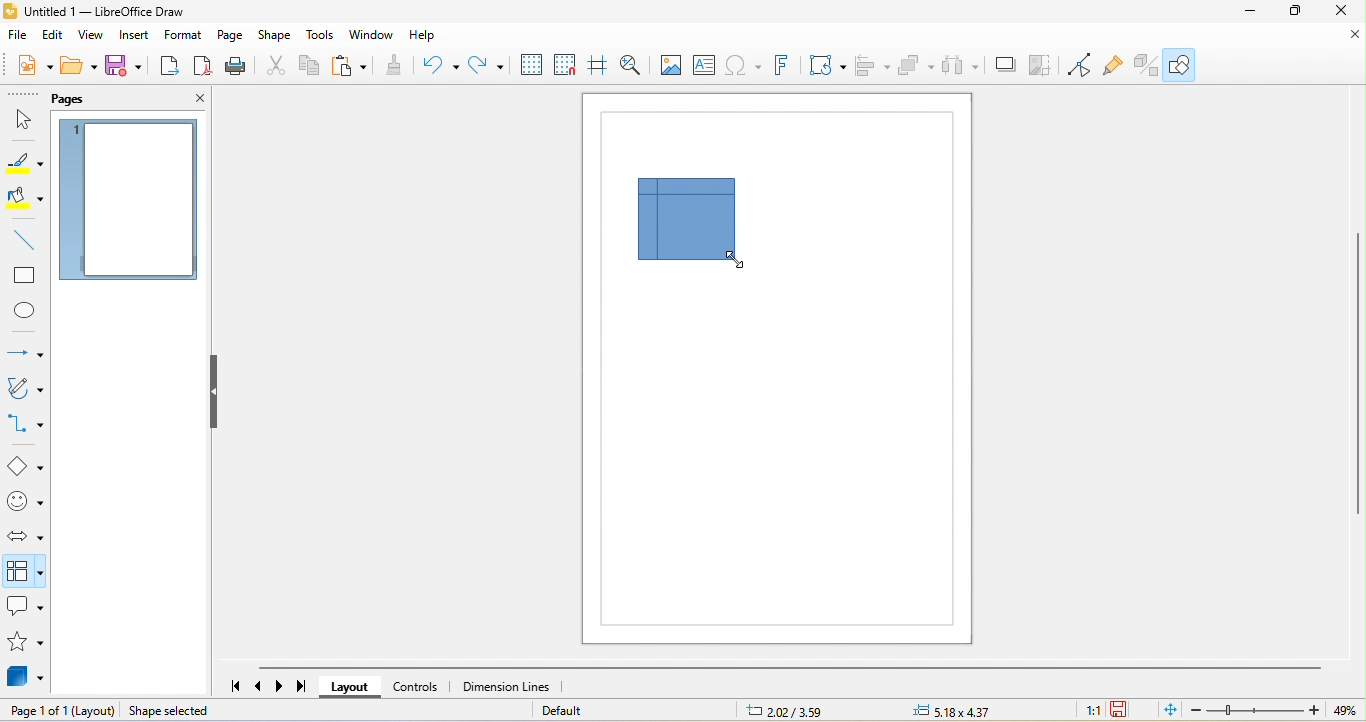  What do you see at coordinates (1340, 43) in the screenshot?
I see `close` at bounding box center [1340, 43].